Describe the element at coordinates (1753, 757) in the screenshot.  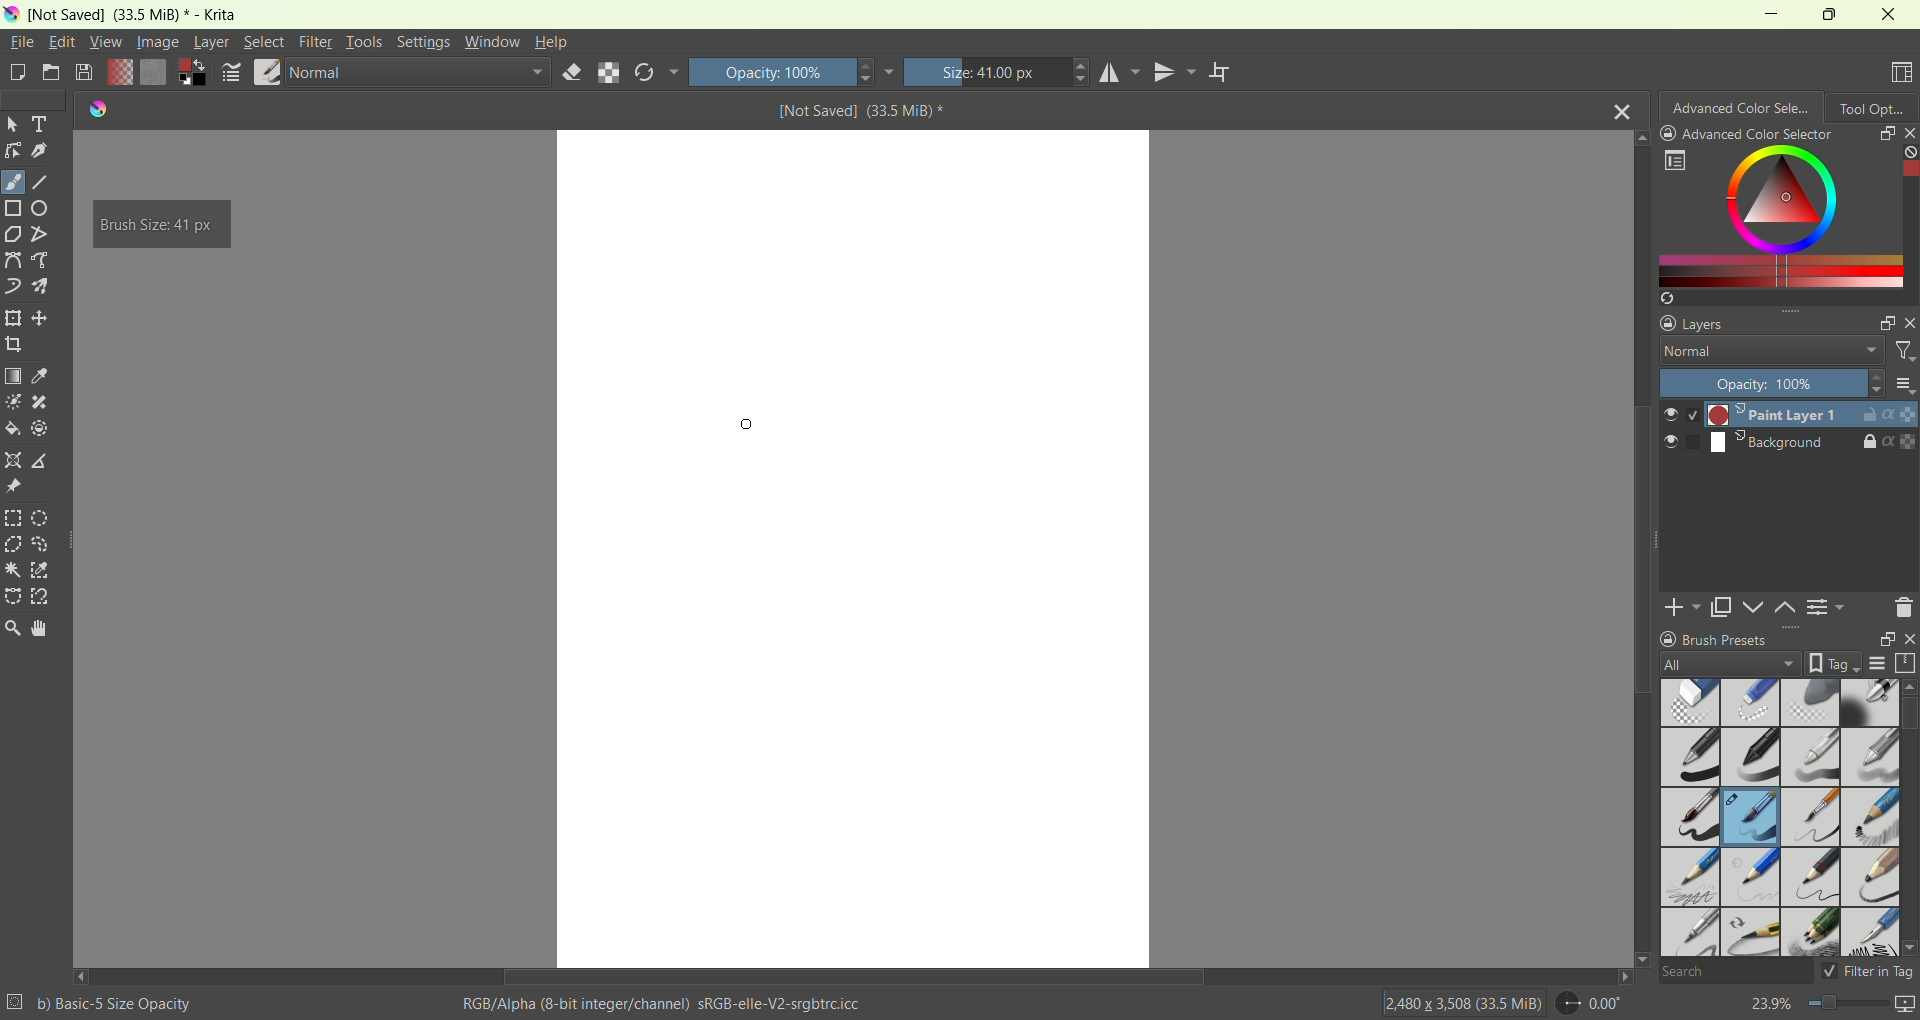
I see `basic 2` at that location.